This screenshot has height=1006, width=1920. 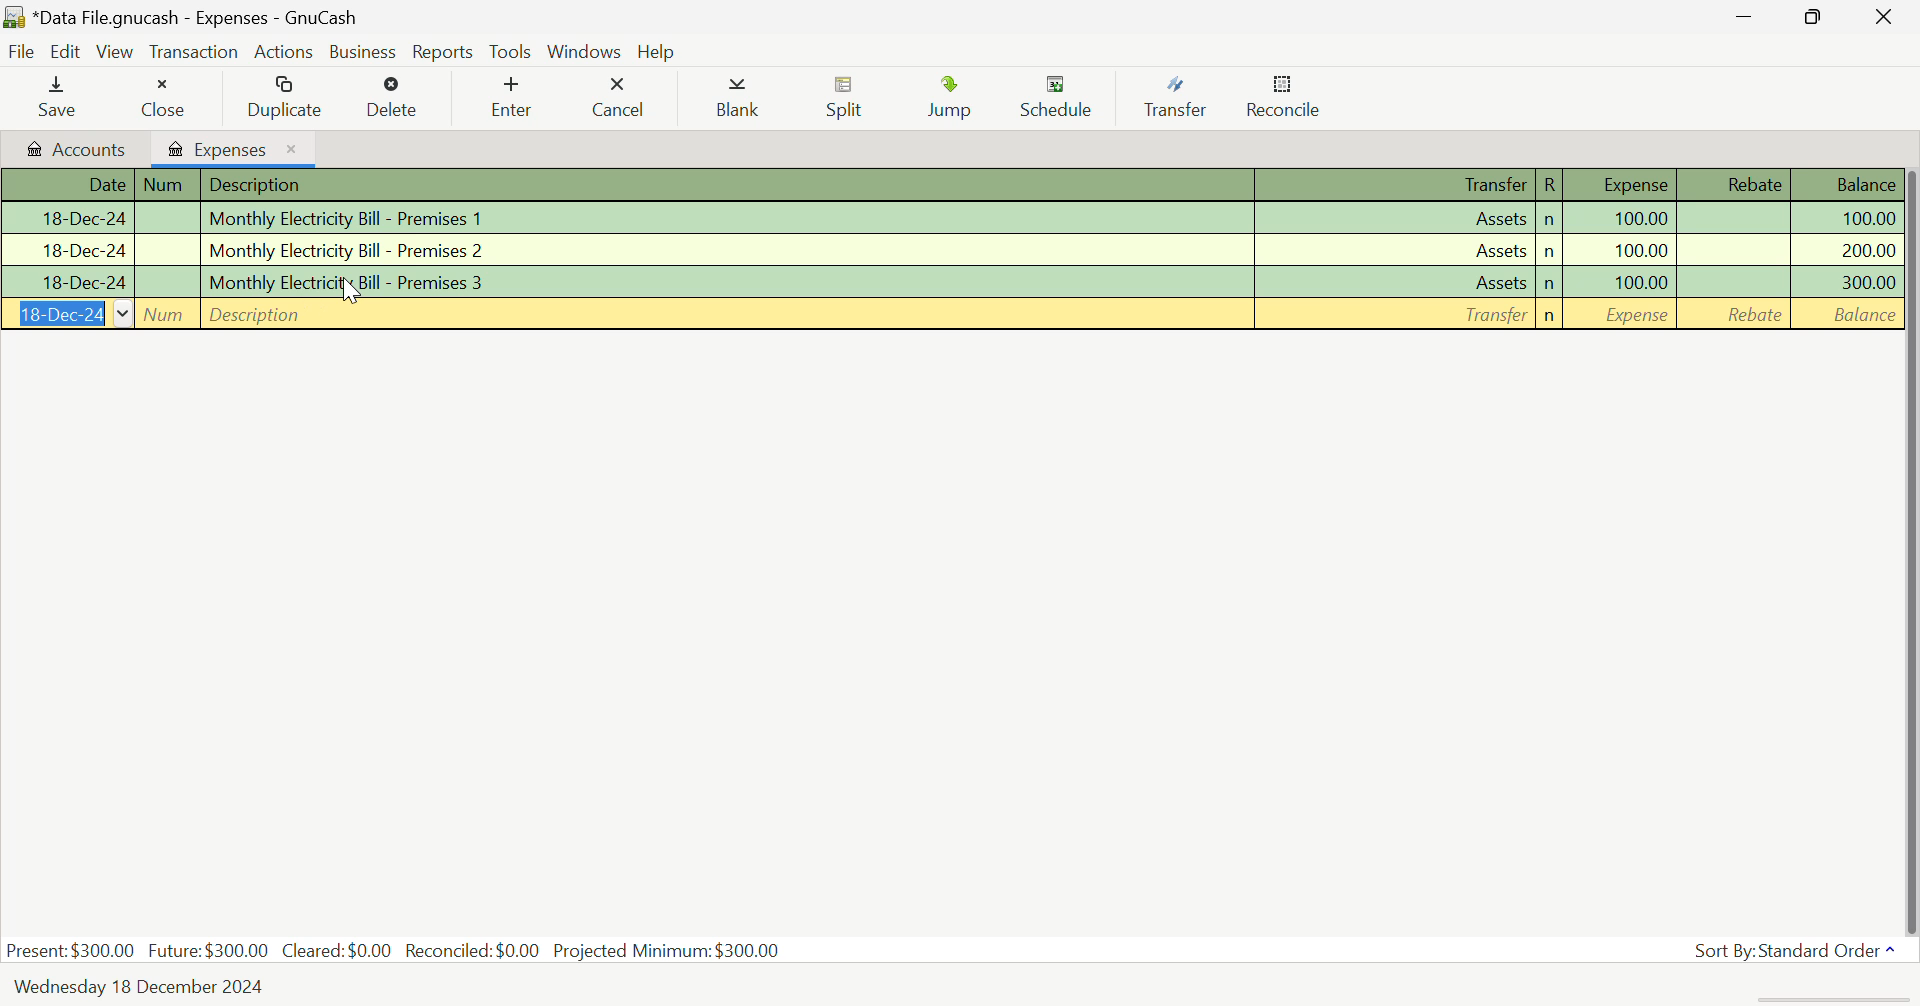 What do you see at coordinates (443, 52) in the screenshot?
I see `Reports` at bounding box center [443, 52].